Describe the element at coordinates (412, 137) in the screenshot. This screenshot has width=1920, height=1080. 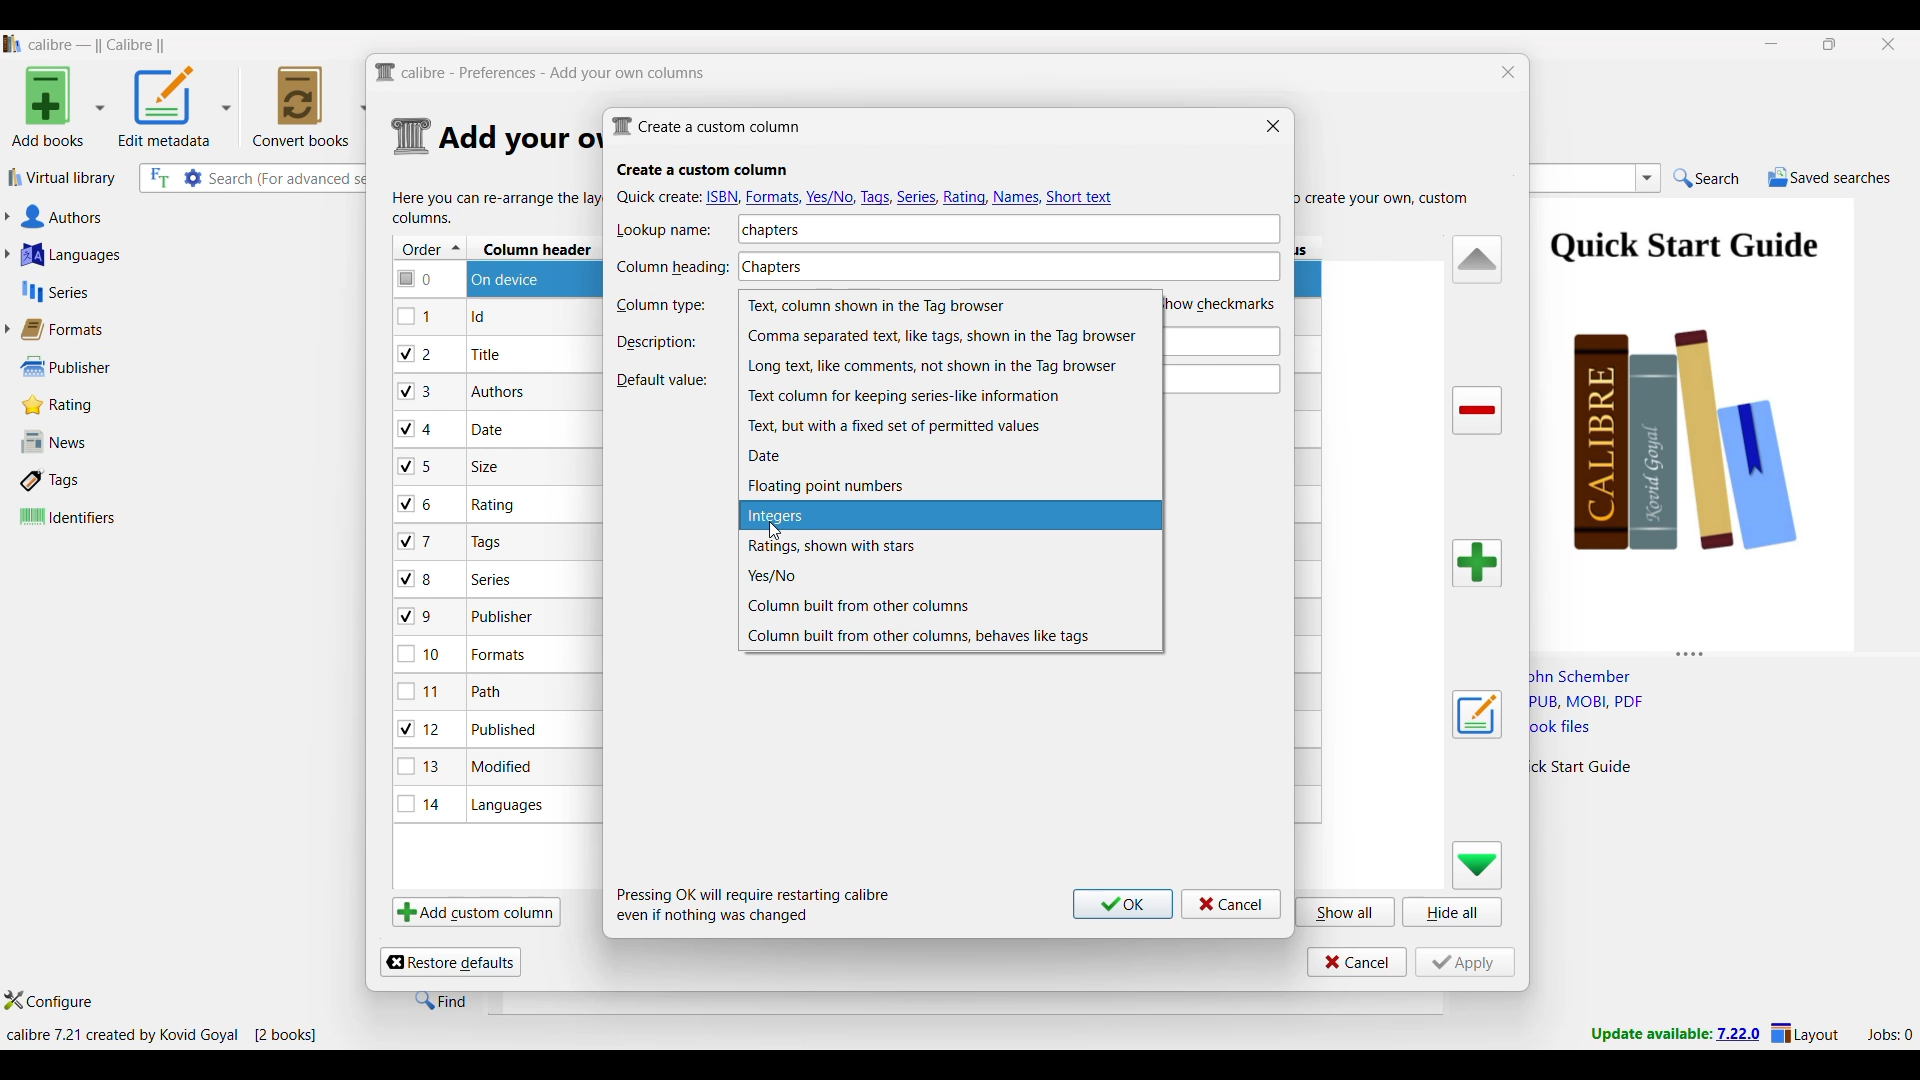
I see `Logo of current settings` at that location.